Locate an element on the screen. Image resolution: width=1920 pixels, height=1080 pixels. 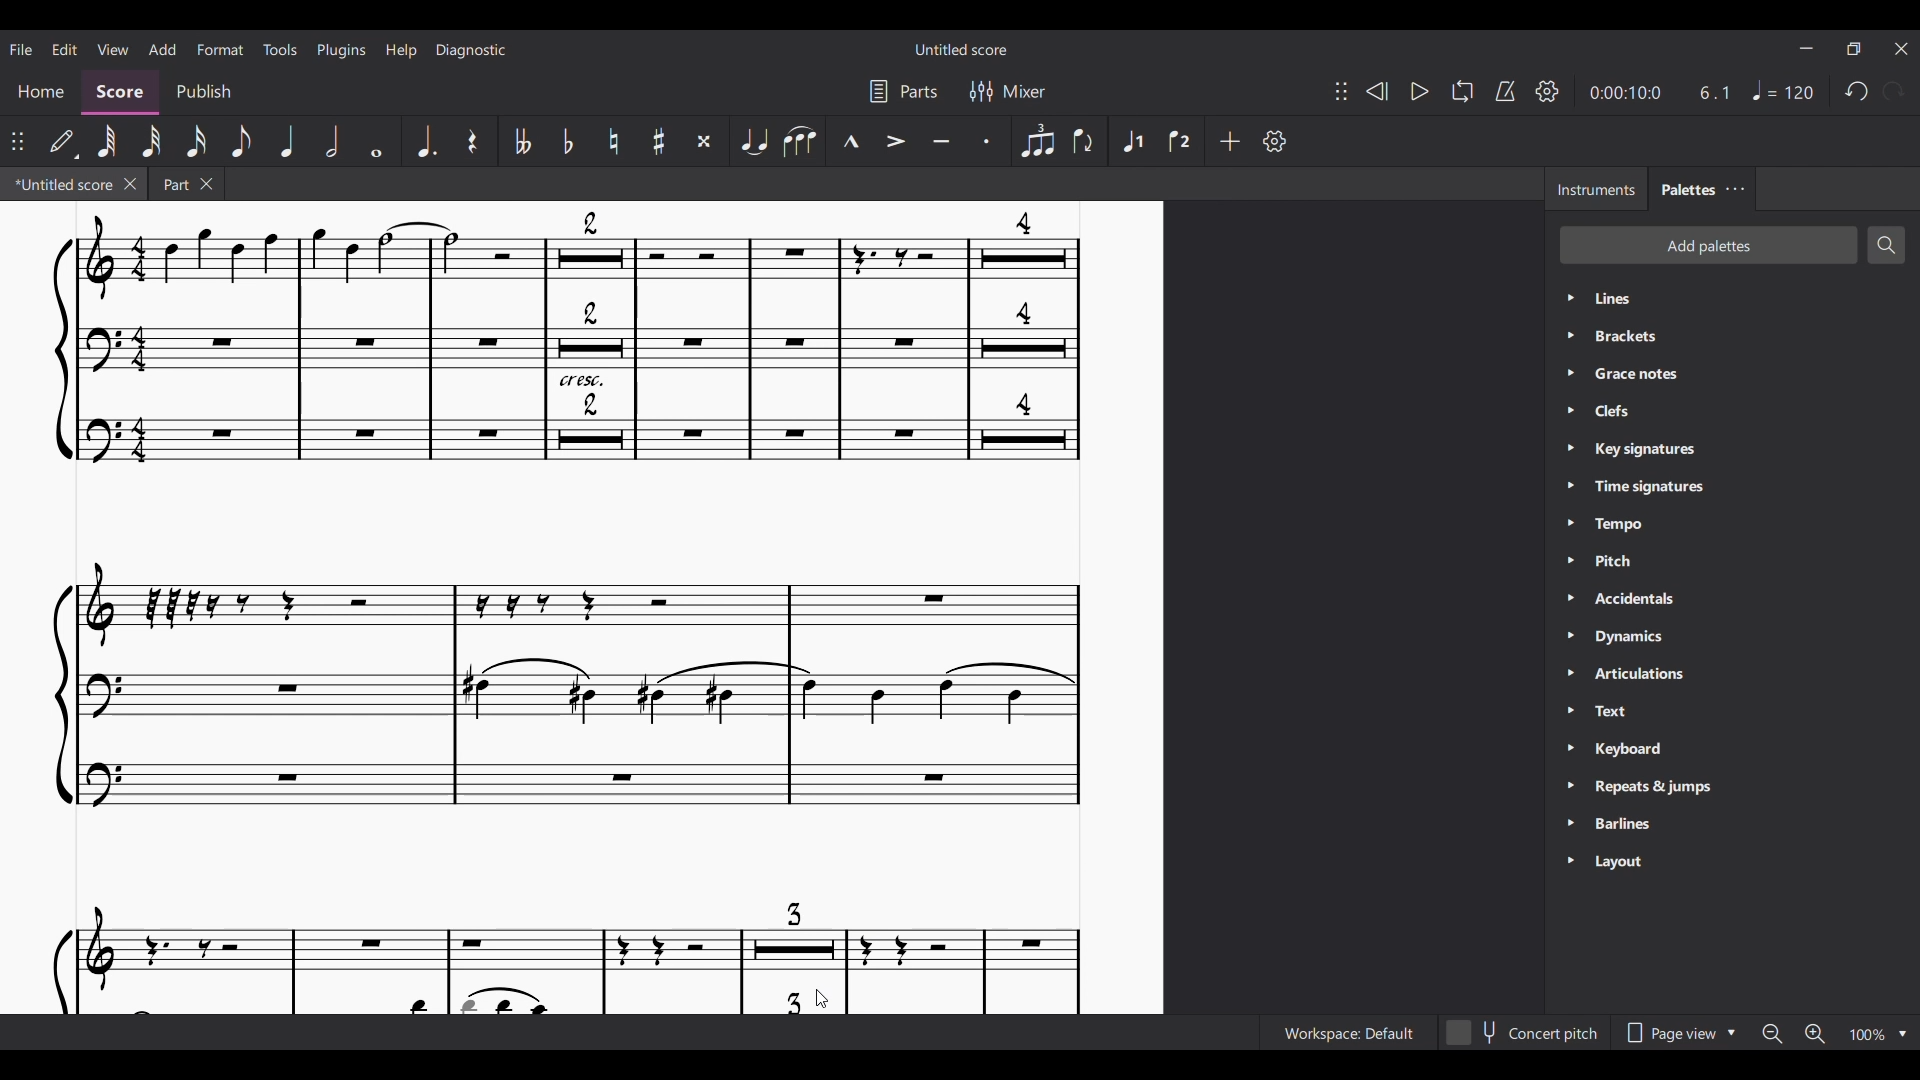
Voice 1 is located at coordinates (1131, 141).